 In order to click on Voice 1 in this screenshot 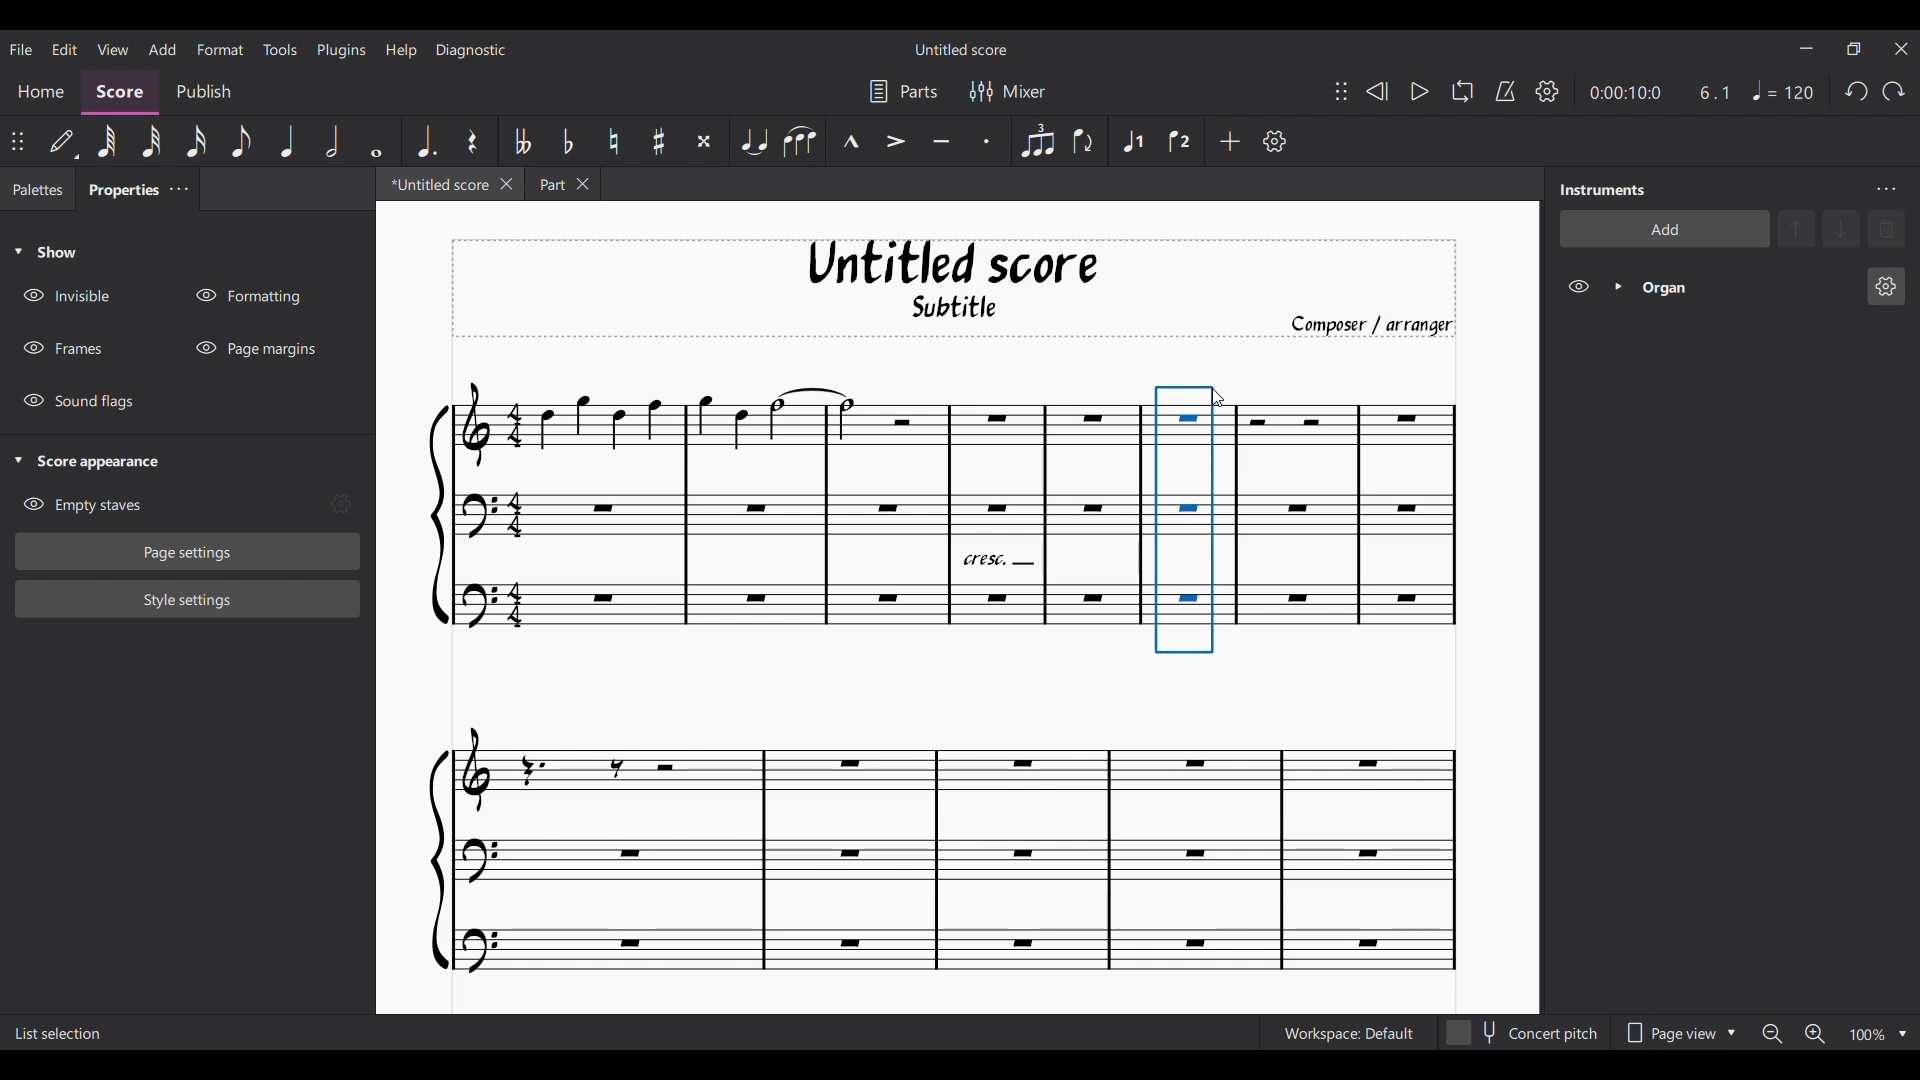, I will do `click(1132, 140)`.